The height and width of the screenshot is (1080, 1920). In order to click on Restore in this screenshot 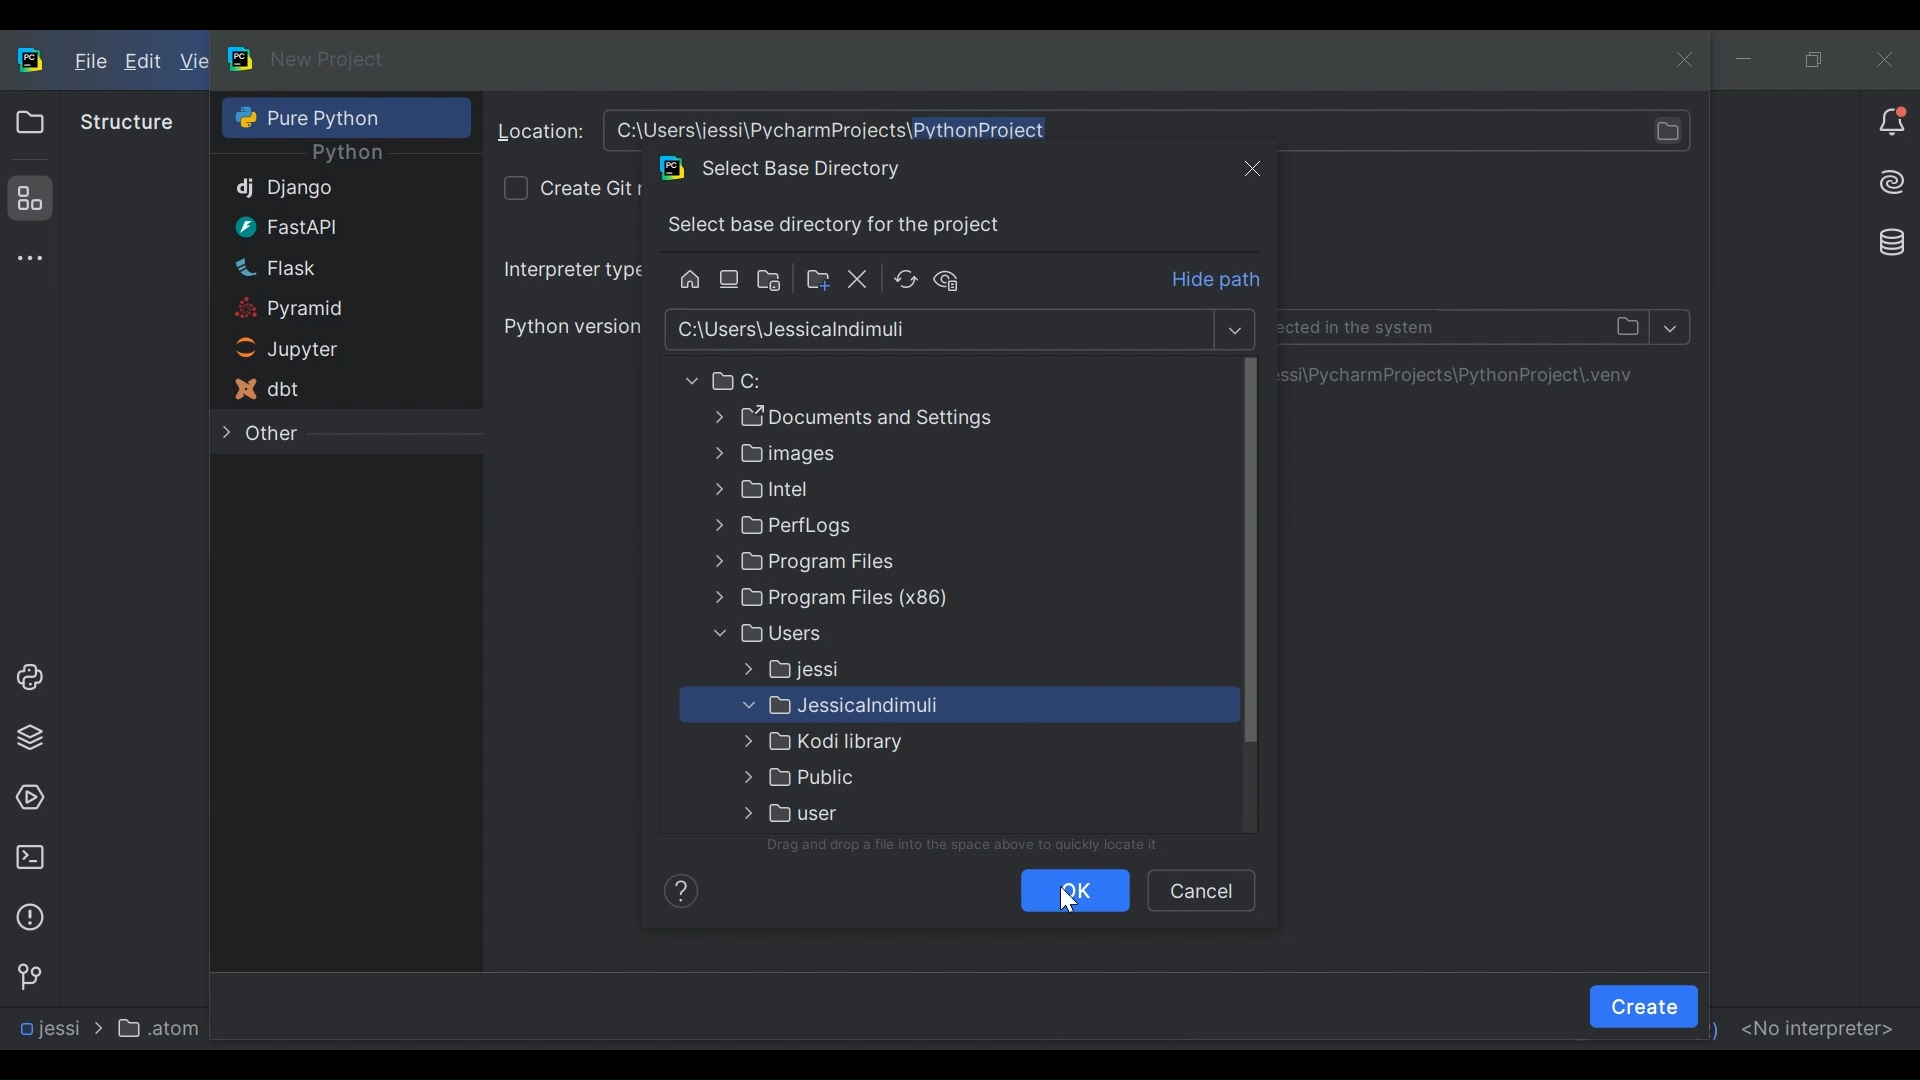, I will do `click(1815, 59)`.